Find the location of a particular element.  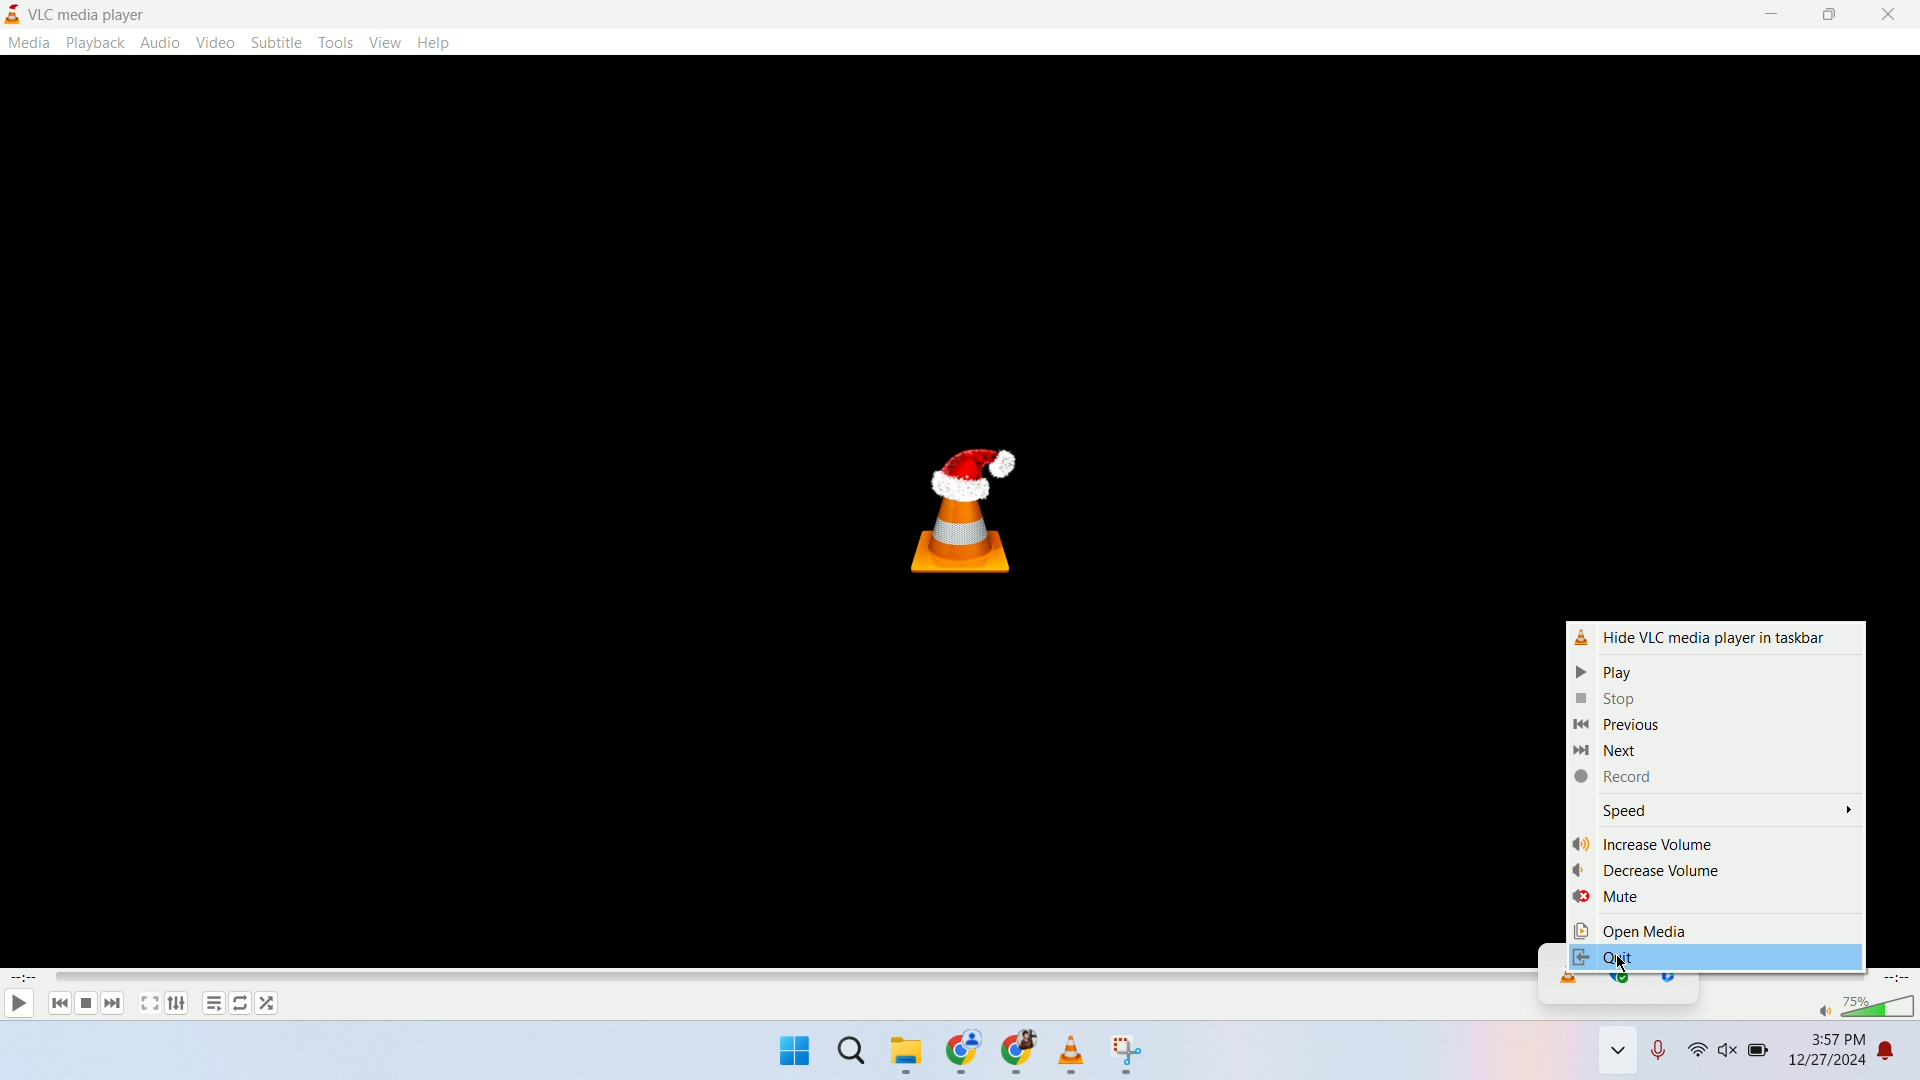

increase volume is located at coordinates (1714, 841).